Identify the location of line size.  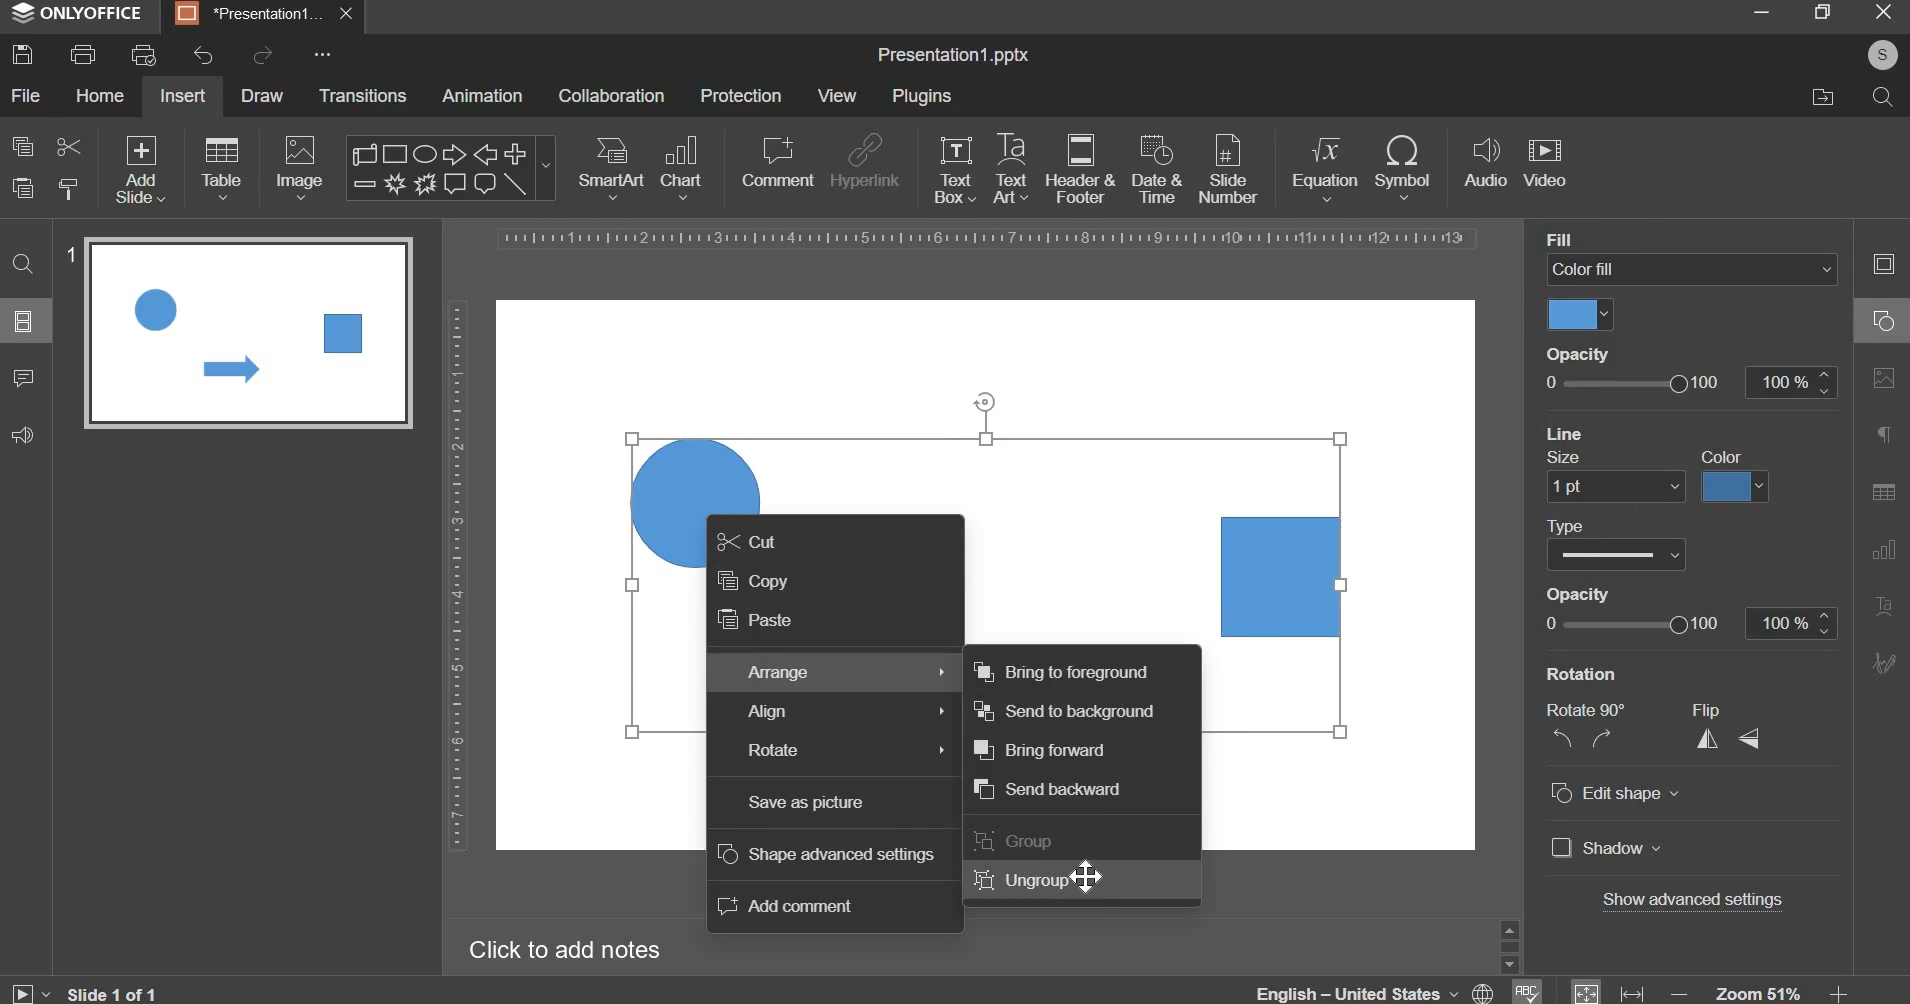
(1615, 485).